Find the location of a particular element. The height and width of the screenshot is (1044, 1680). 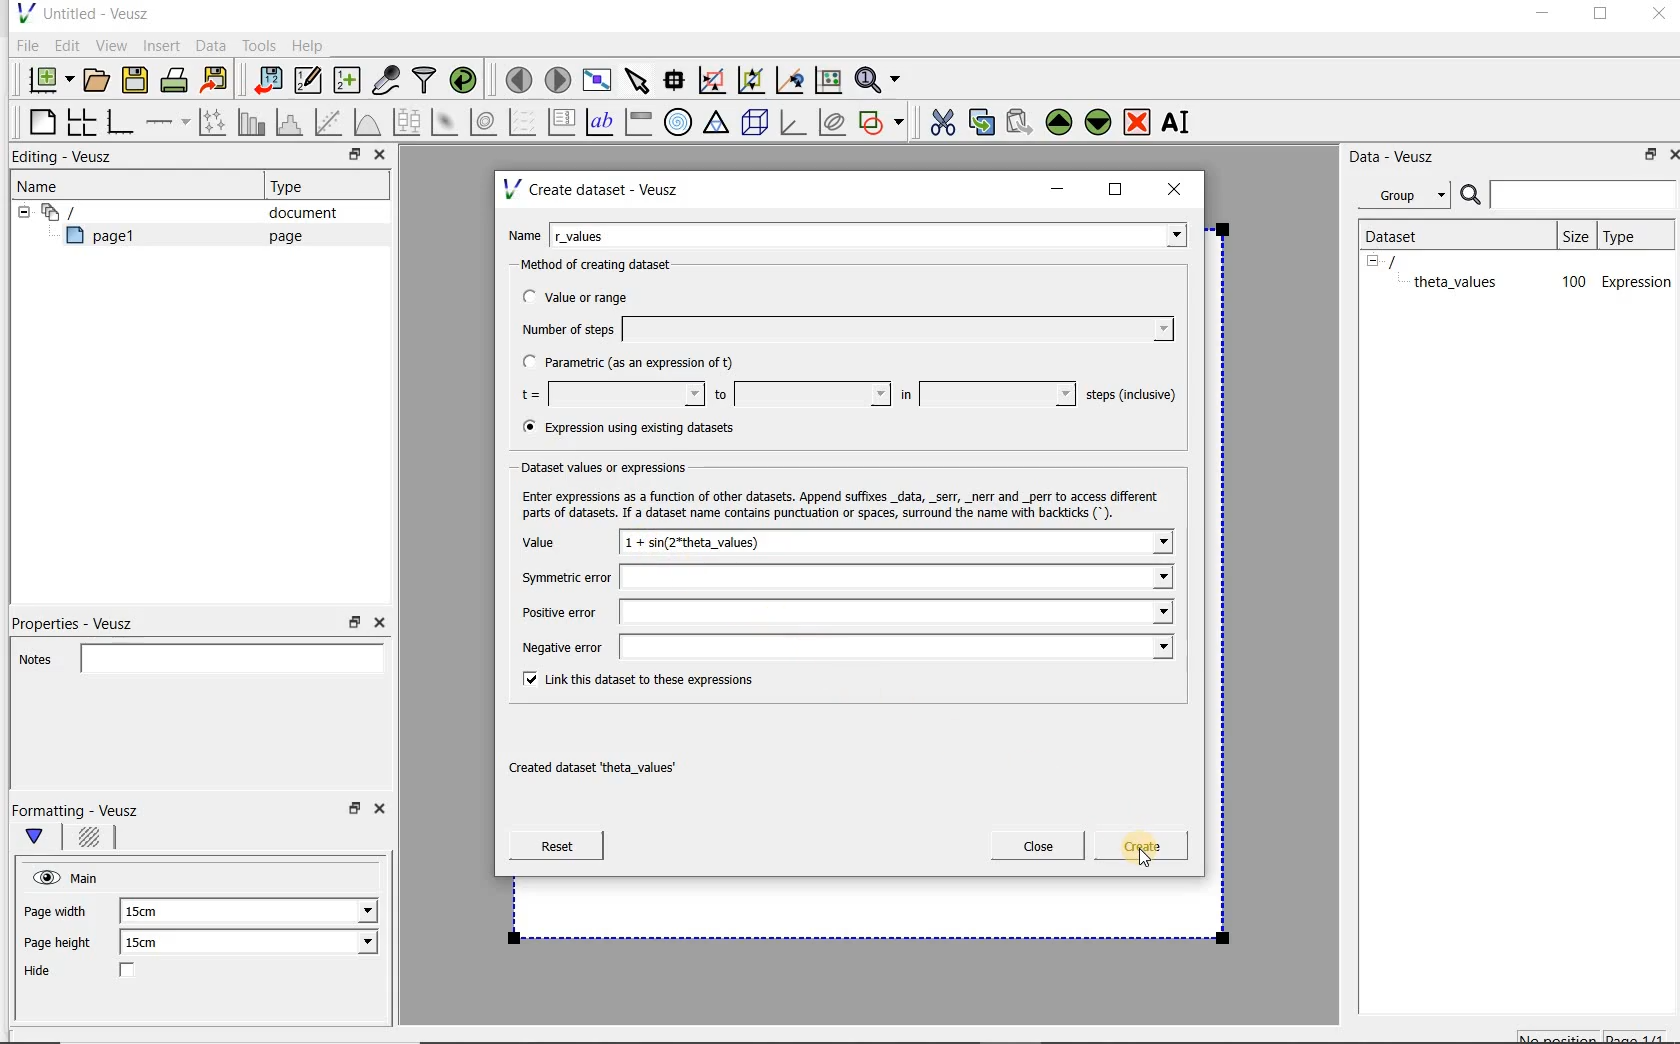

Name is located at coordinates (524, 233).